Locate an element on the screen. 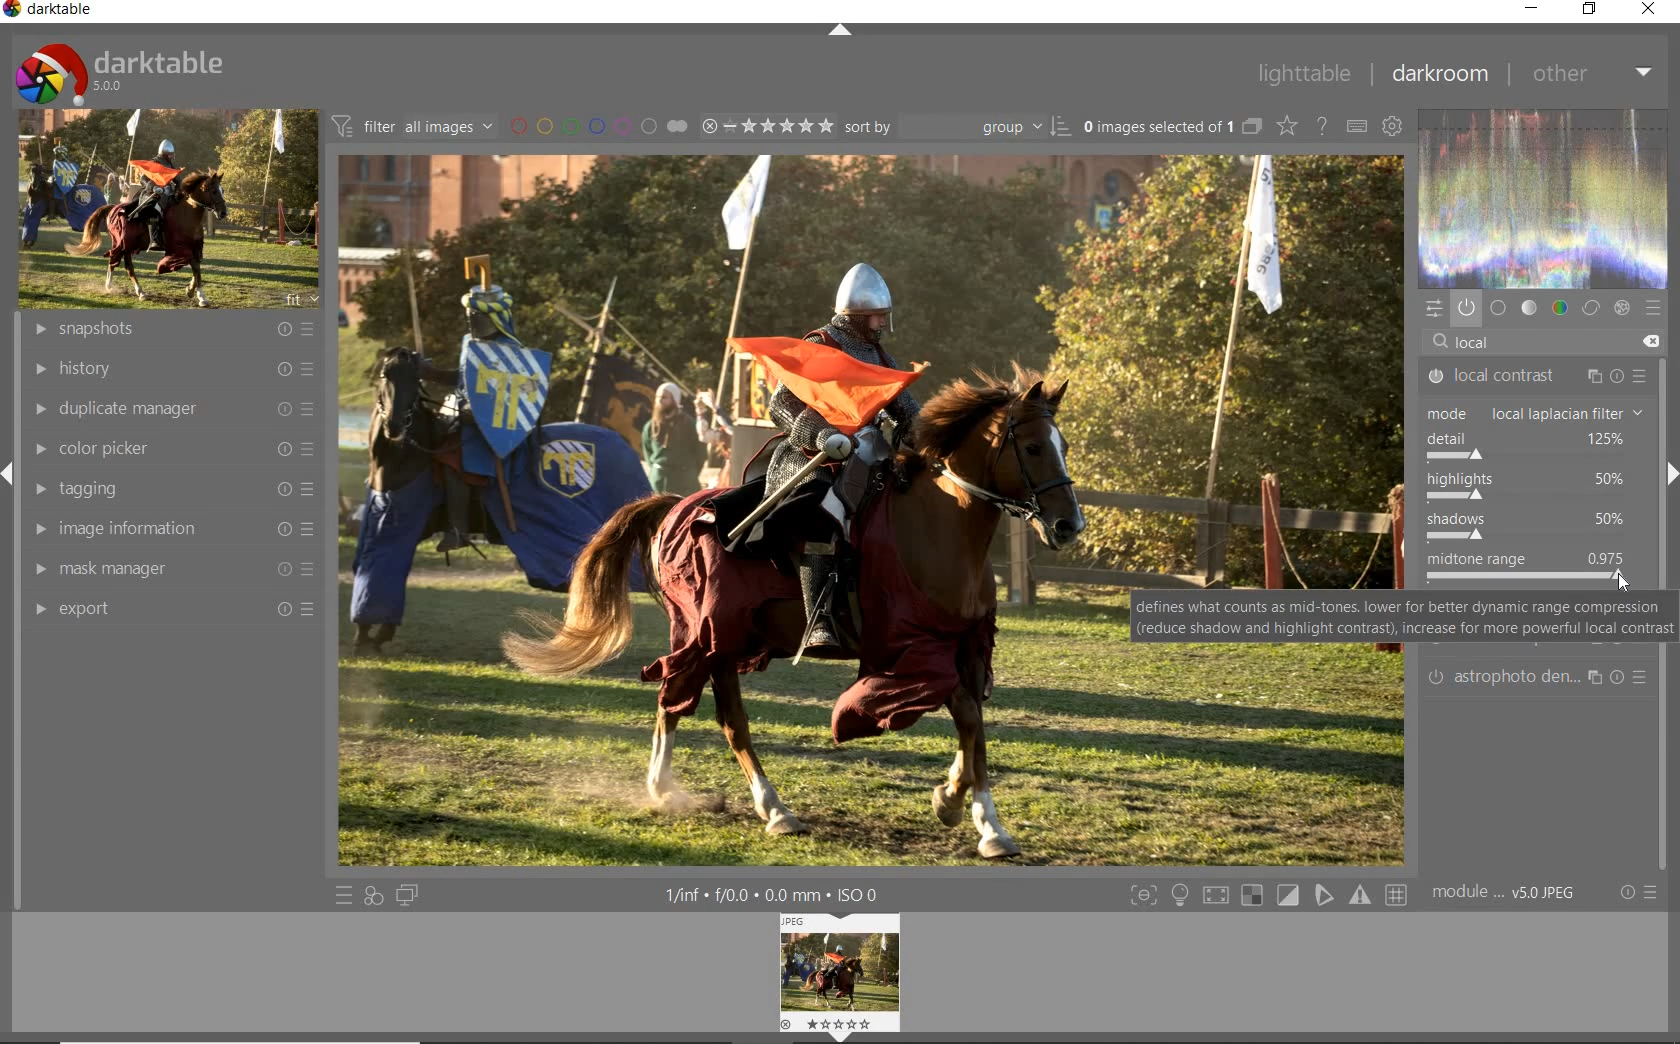 The width and height of the screenshot is (1680, 1044). lighttable is located at coordinates (1306, 73).